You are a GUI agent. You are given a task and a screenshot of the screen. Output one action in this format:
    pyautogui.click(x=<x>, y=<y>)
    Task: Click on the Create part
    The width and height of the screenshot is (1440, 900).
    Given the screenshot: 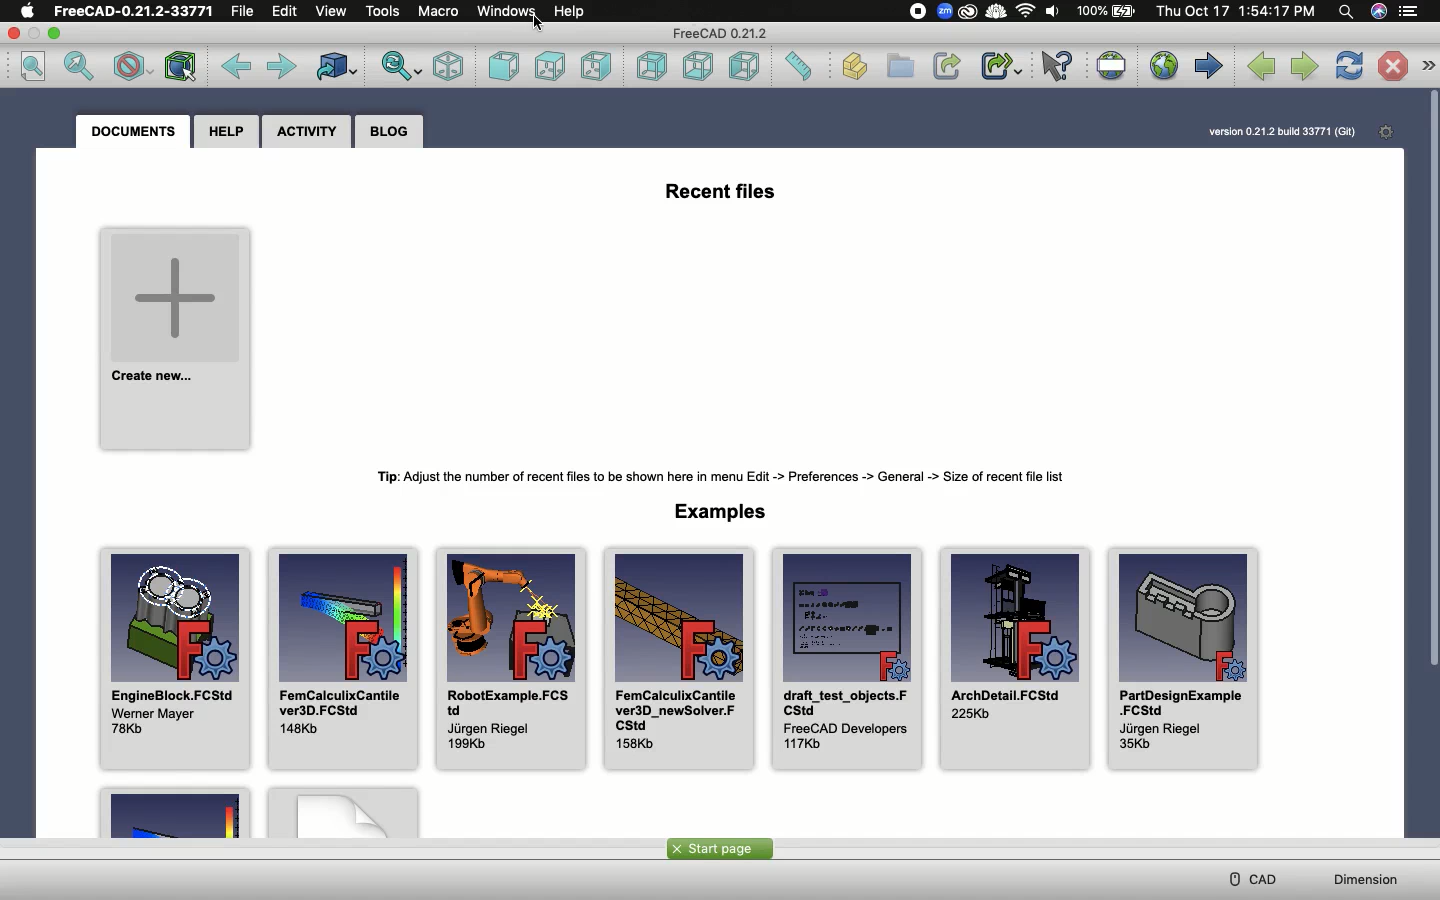 What is the action you would take?
    pyautogui.click(x=856, y=68)
    